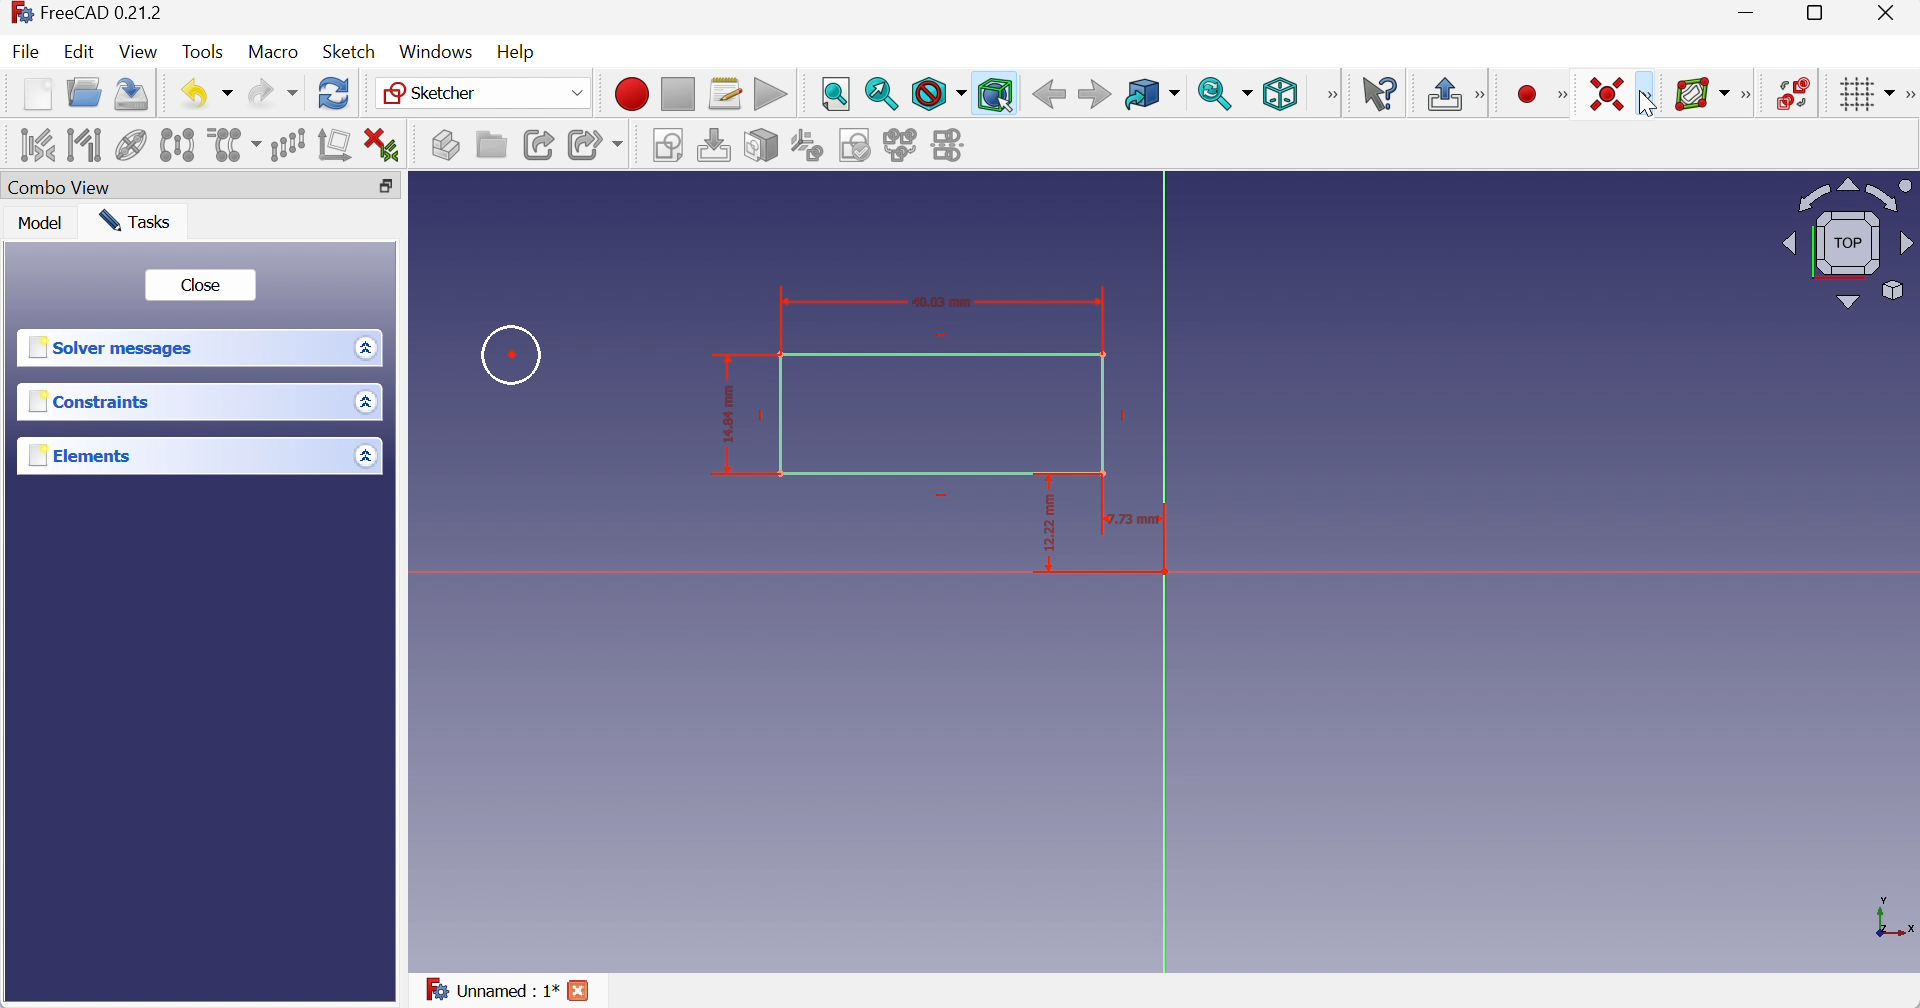 This screenshot has height=1008, width=1920. Describe the element at coordinates (1562, 95) in the screenshot. I see `[Sketcher geometries]` at that location.